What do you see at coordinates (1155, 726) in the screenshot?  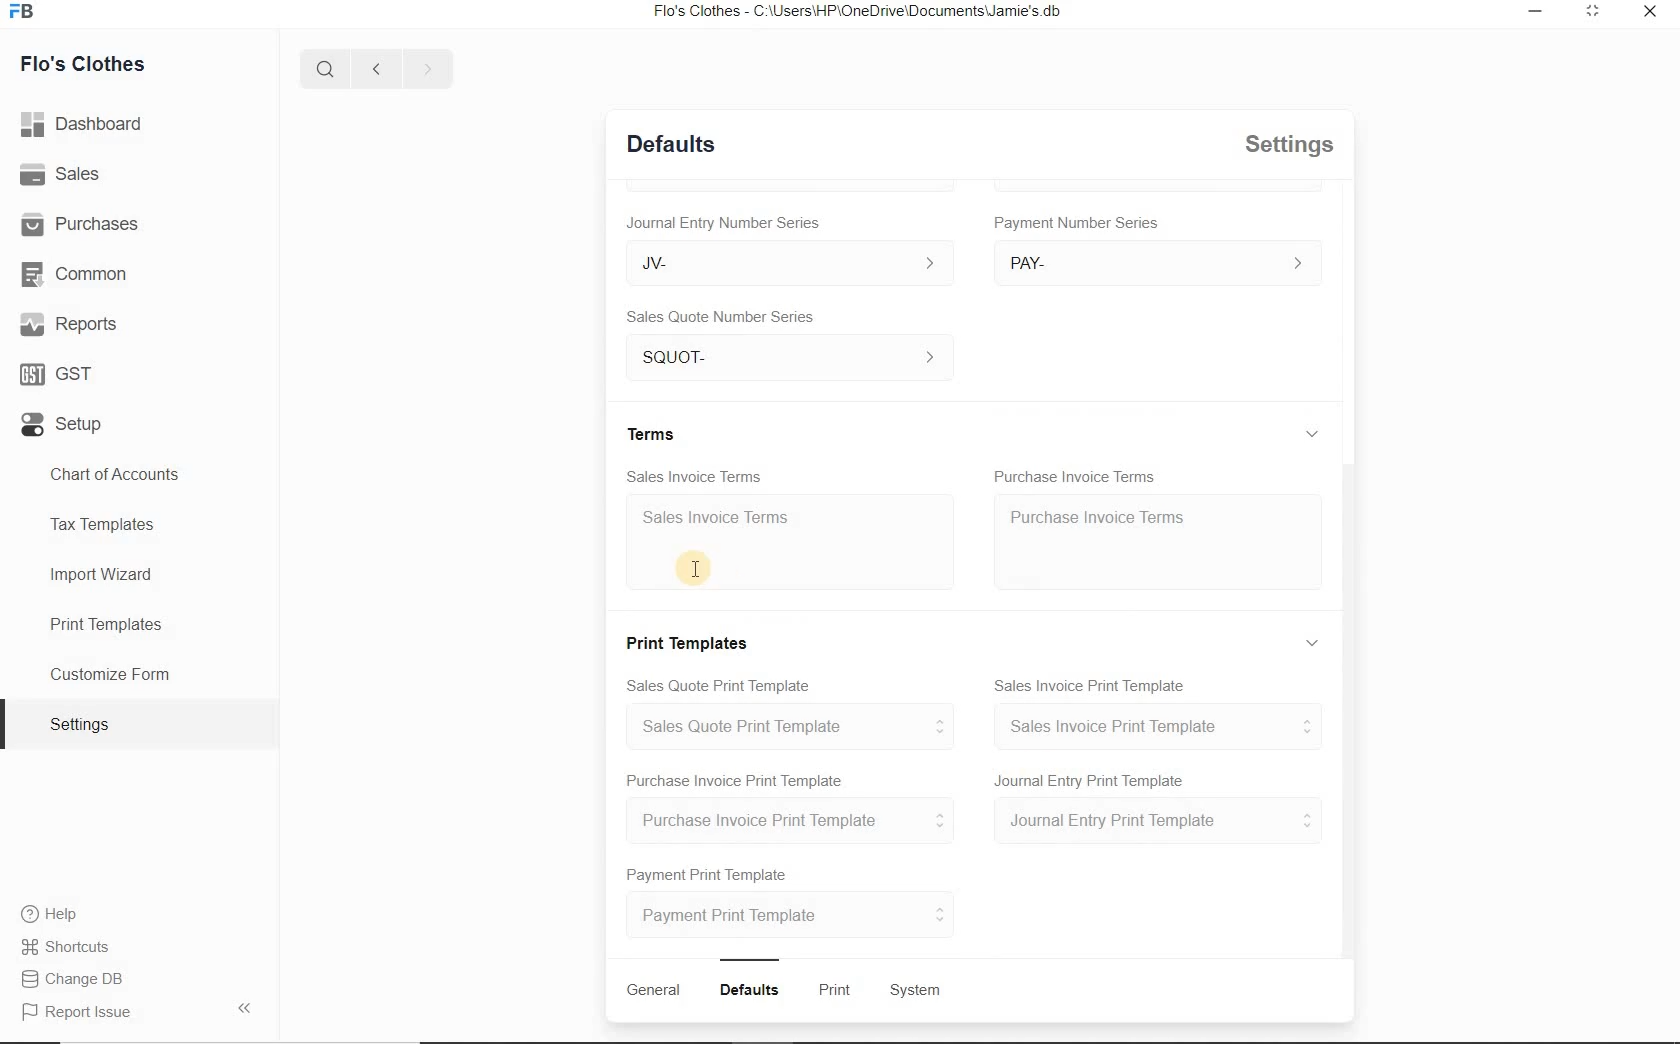 I see `Sales Invoice Print Template` at bounding box center [1155, 726].